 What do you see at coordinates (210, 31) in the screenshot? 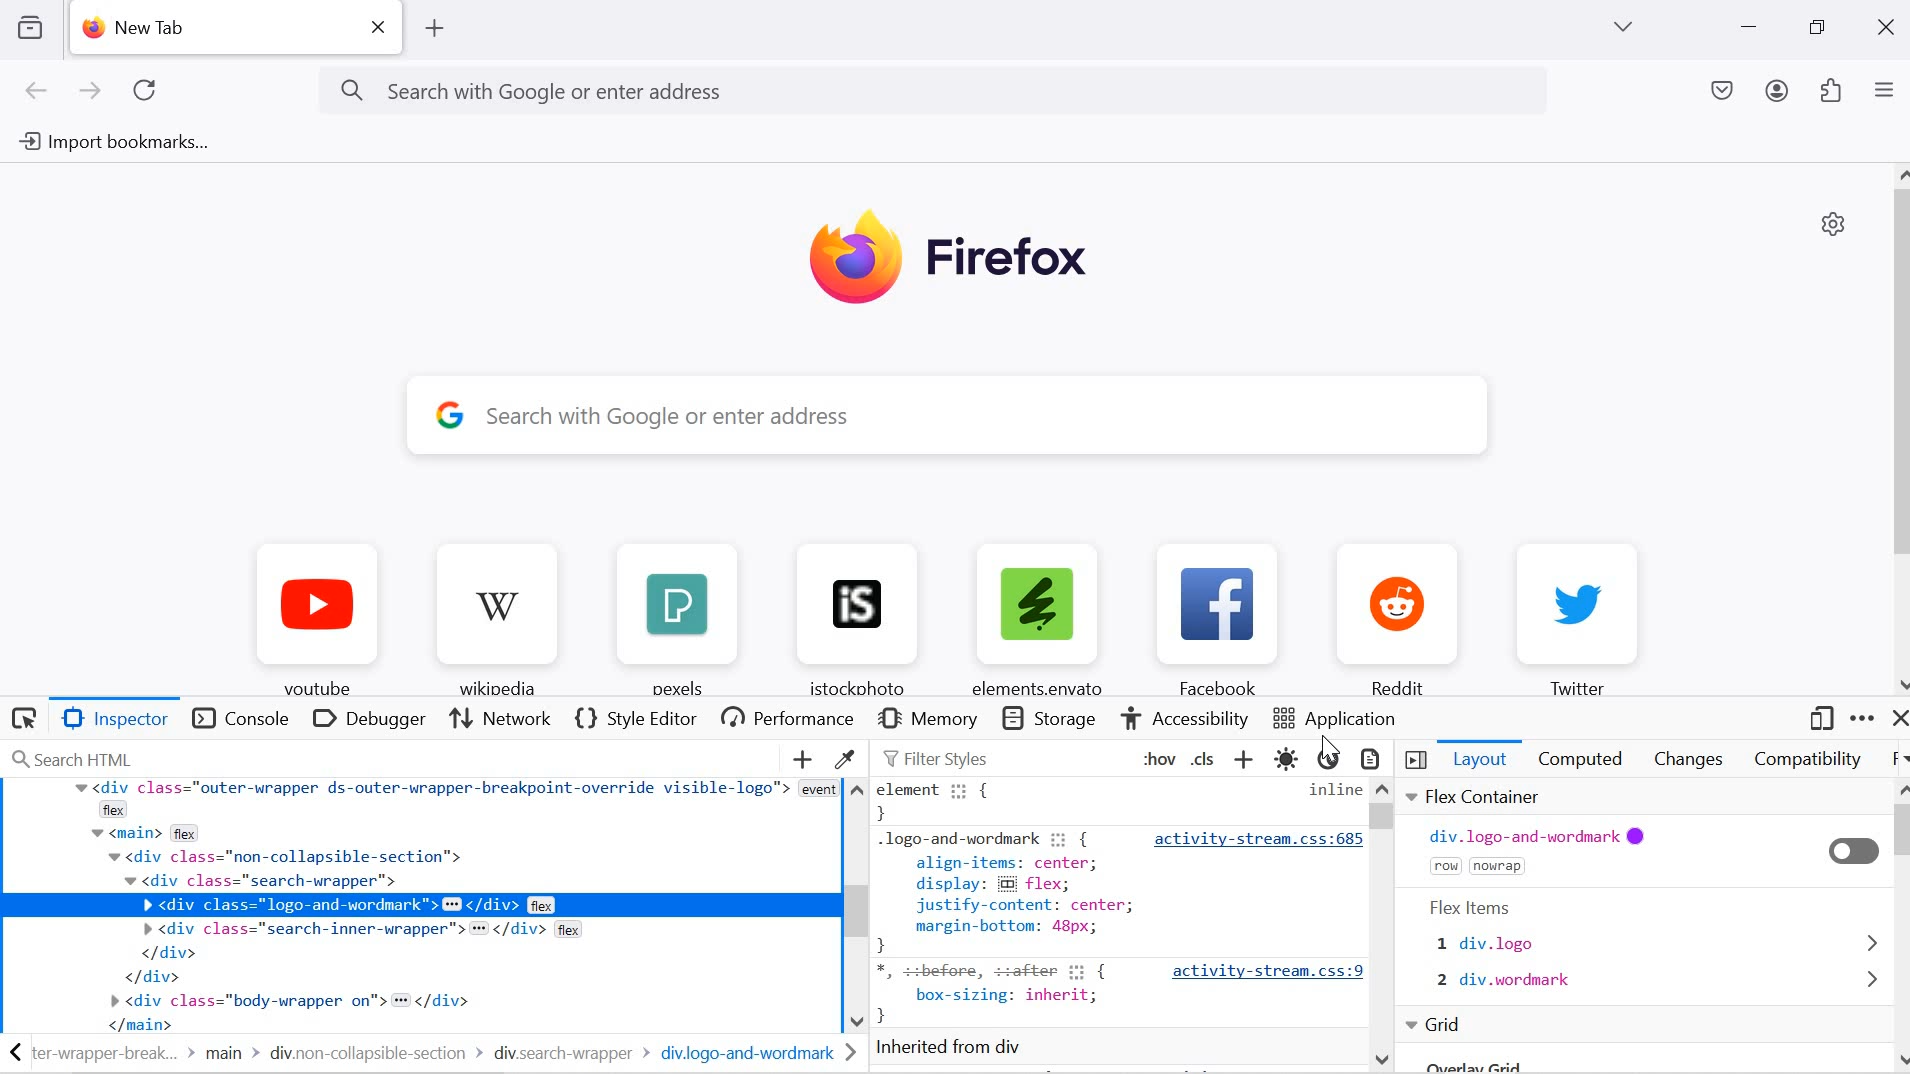
I see `NEW TAB` at bounding box center [210, 31].